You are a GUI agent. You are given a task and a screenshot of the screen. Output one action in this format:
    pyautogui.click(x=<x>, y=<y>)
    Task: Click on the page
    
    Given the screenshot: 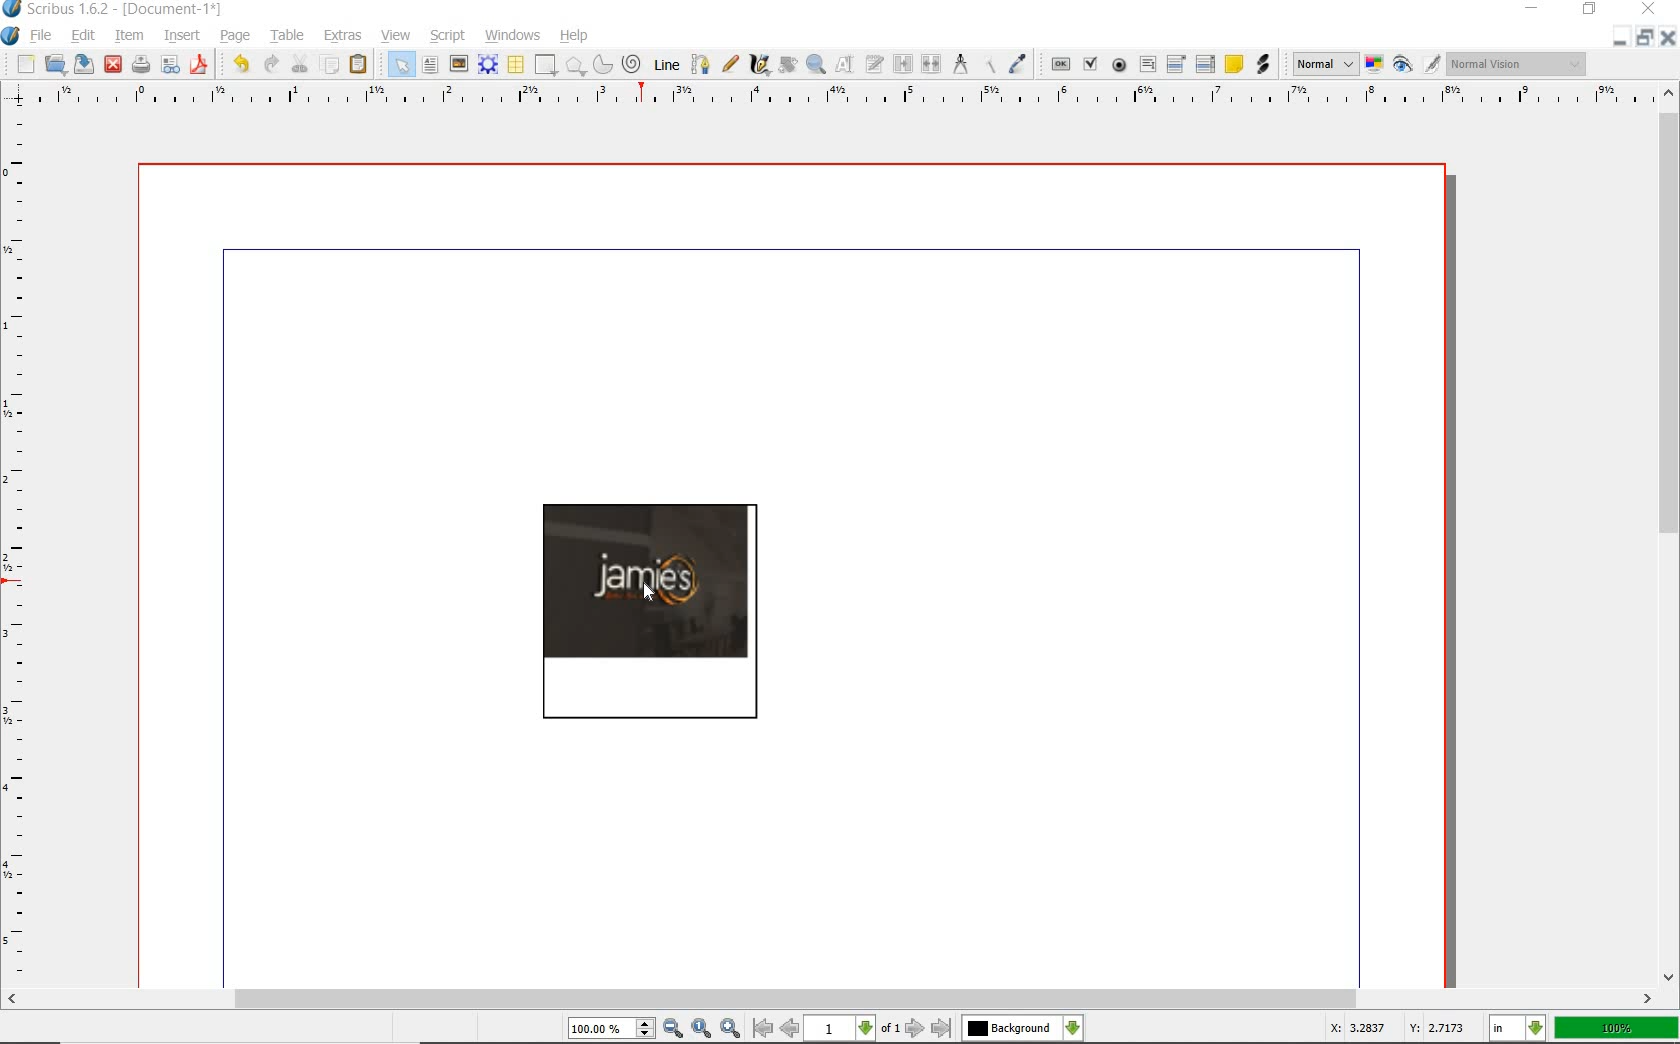 What is the action you would take?
    pyautogui.click(x=234, y=36)
    